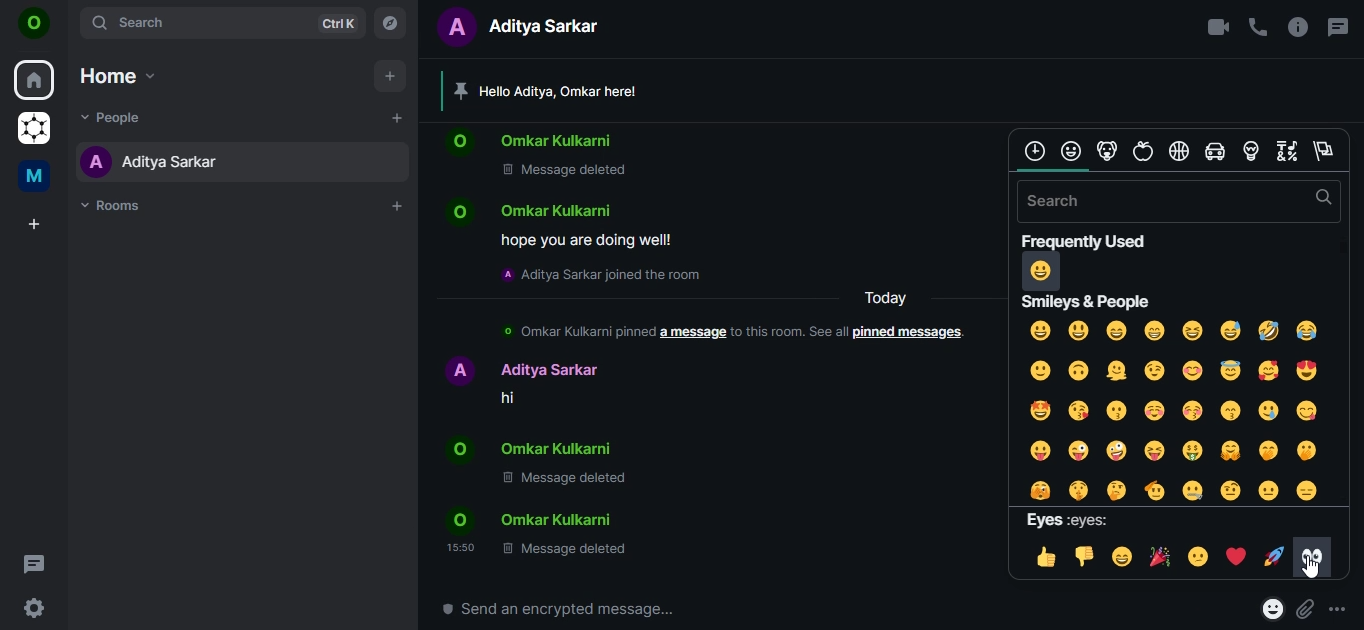 The width and height of the screenshot is (1364, 630). Describe the element at coordinates (1192, 331) in the screenshot. I see `grinning squinting face` at that location.